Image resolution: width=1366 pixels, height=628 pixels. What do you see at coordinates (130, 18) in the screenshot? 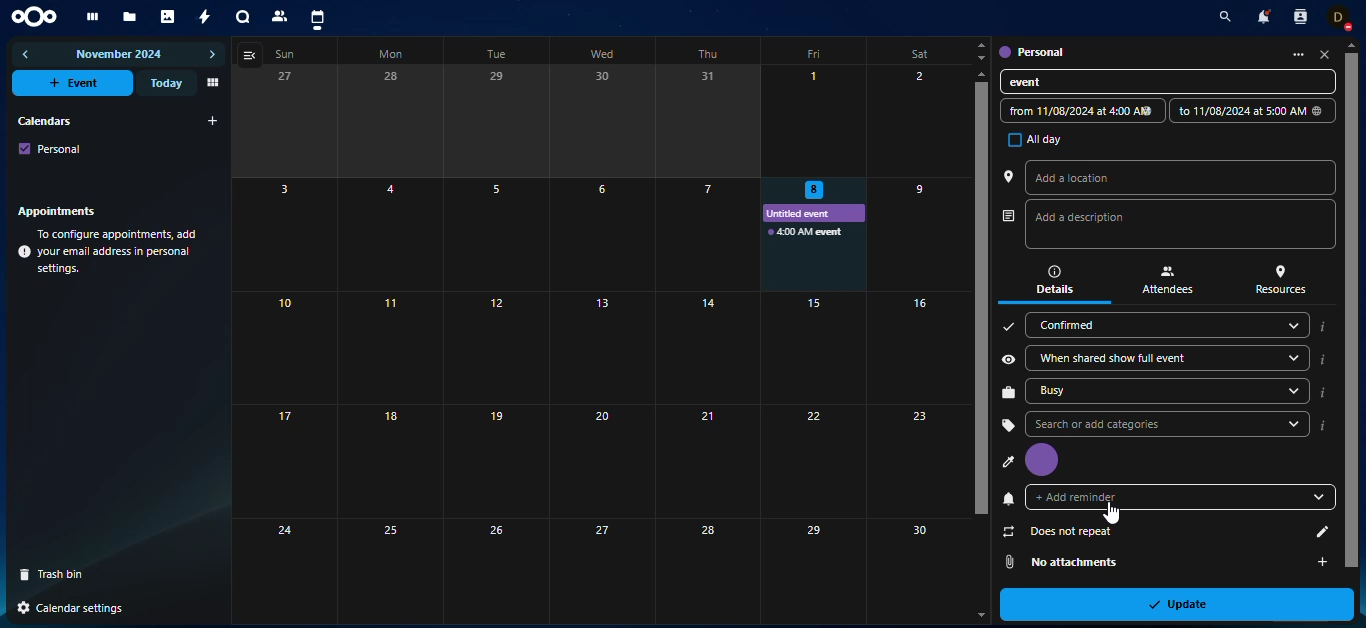
I see `files` at bounding box center [130, 18].